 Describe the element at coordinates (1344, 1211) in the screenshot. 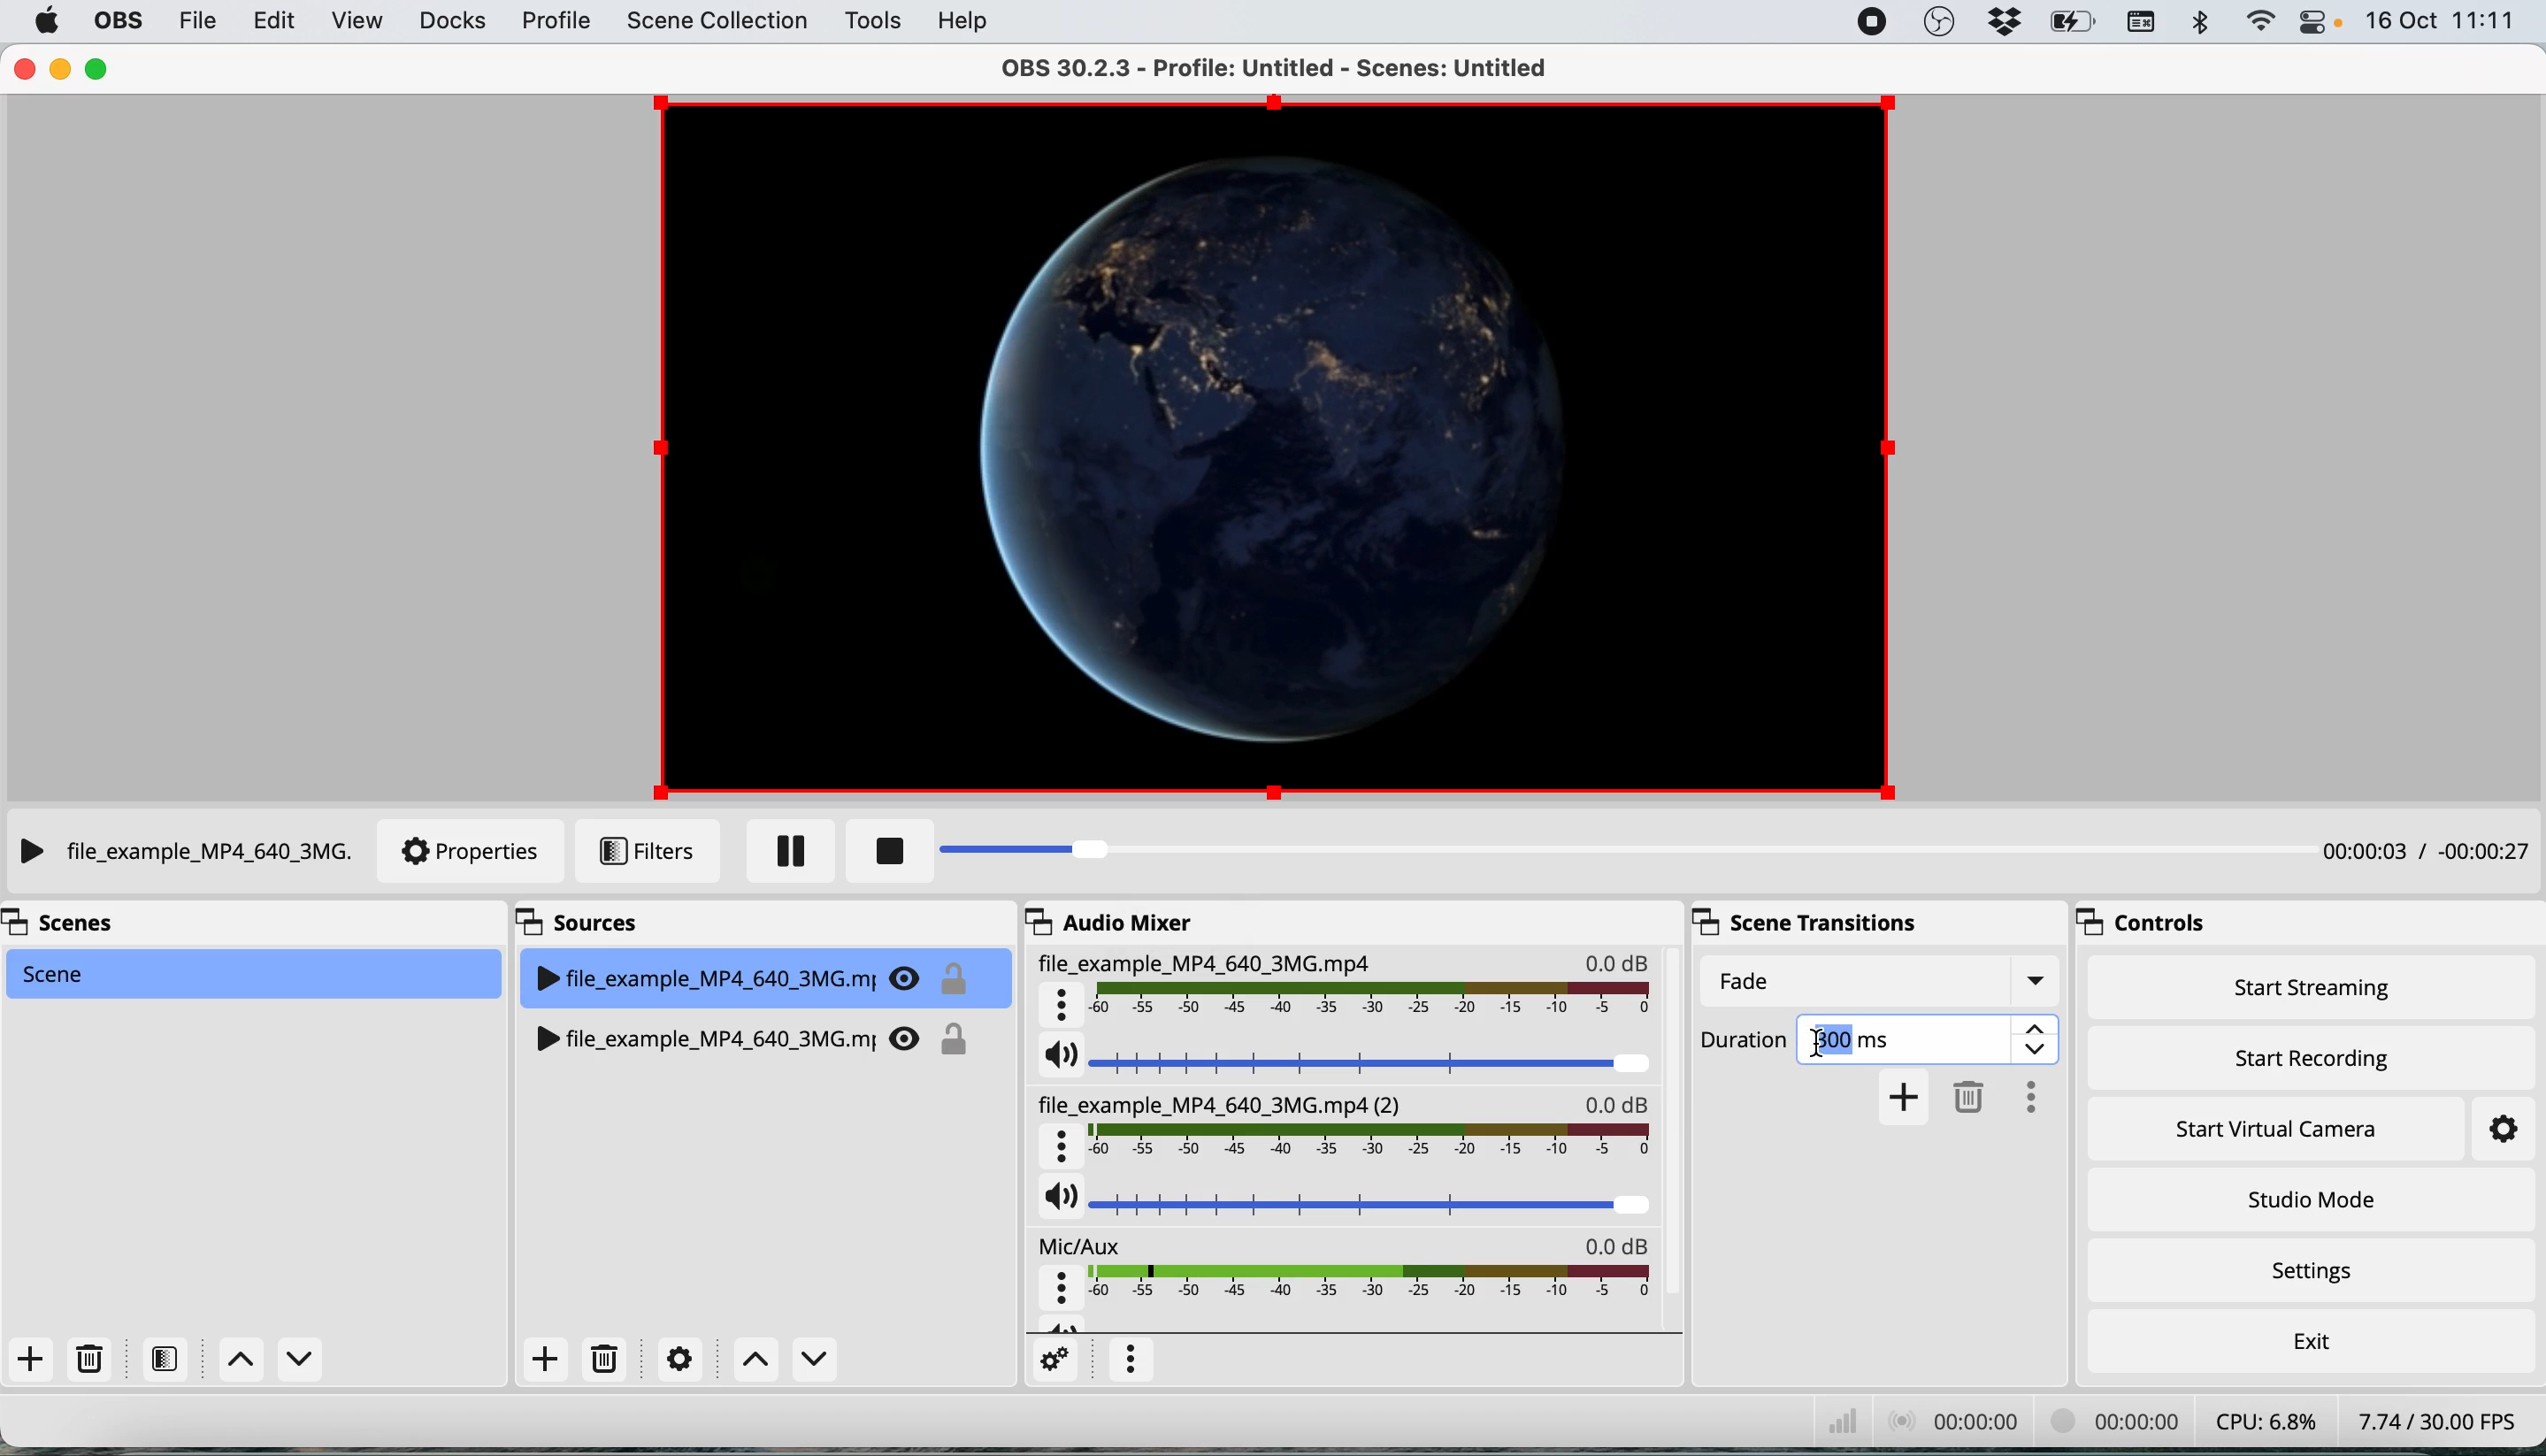

I see `source audio volume` at that location.